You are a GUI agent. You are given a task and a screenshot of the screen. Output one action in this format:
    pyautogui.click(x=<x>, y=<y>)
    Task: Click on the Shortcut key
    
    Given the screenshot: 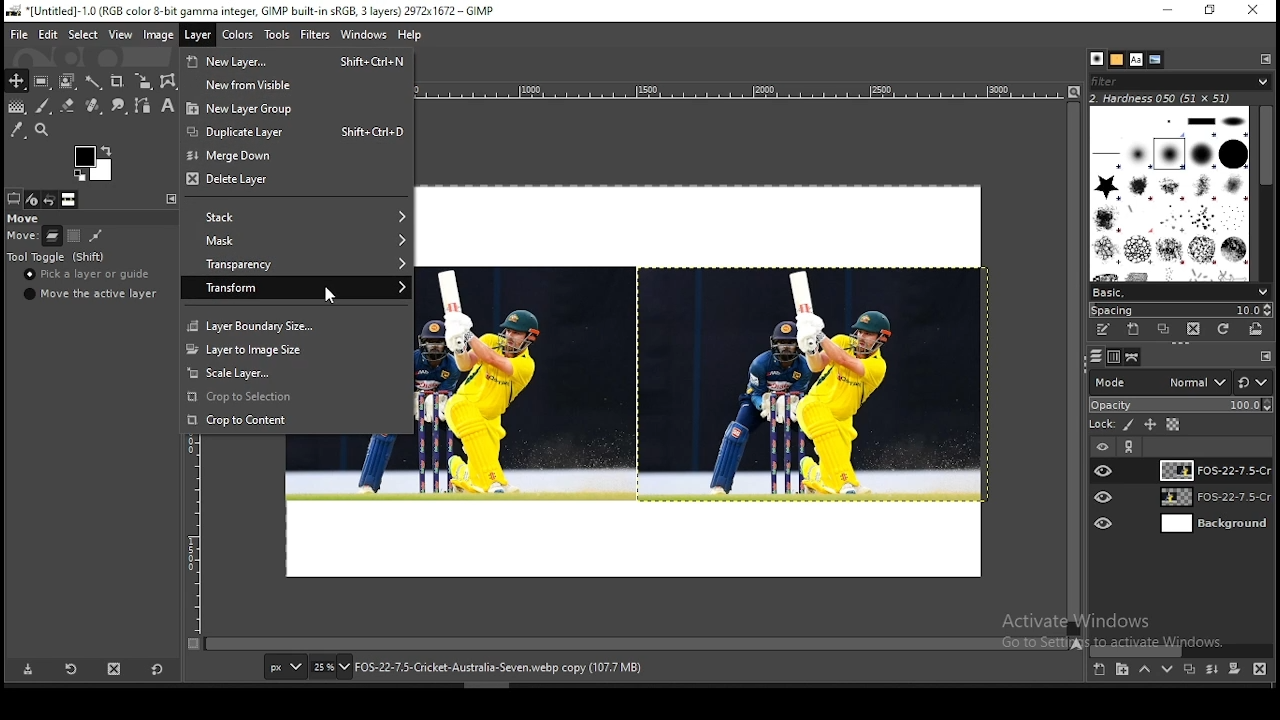 What is the action you would take?
    pyautogui.click(x=367, y=131)
    